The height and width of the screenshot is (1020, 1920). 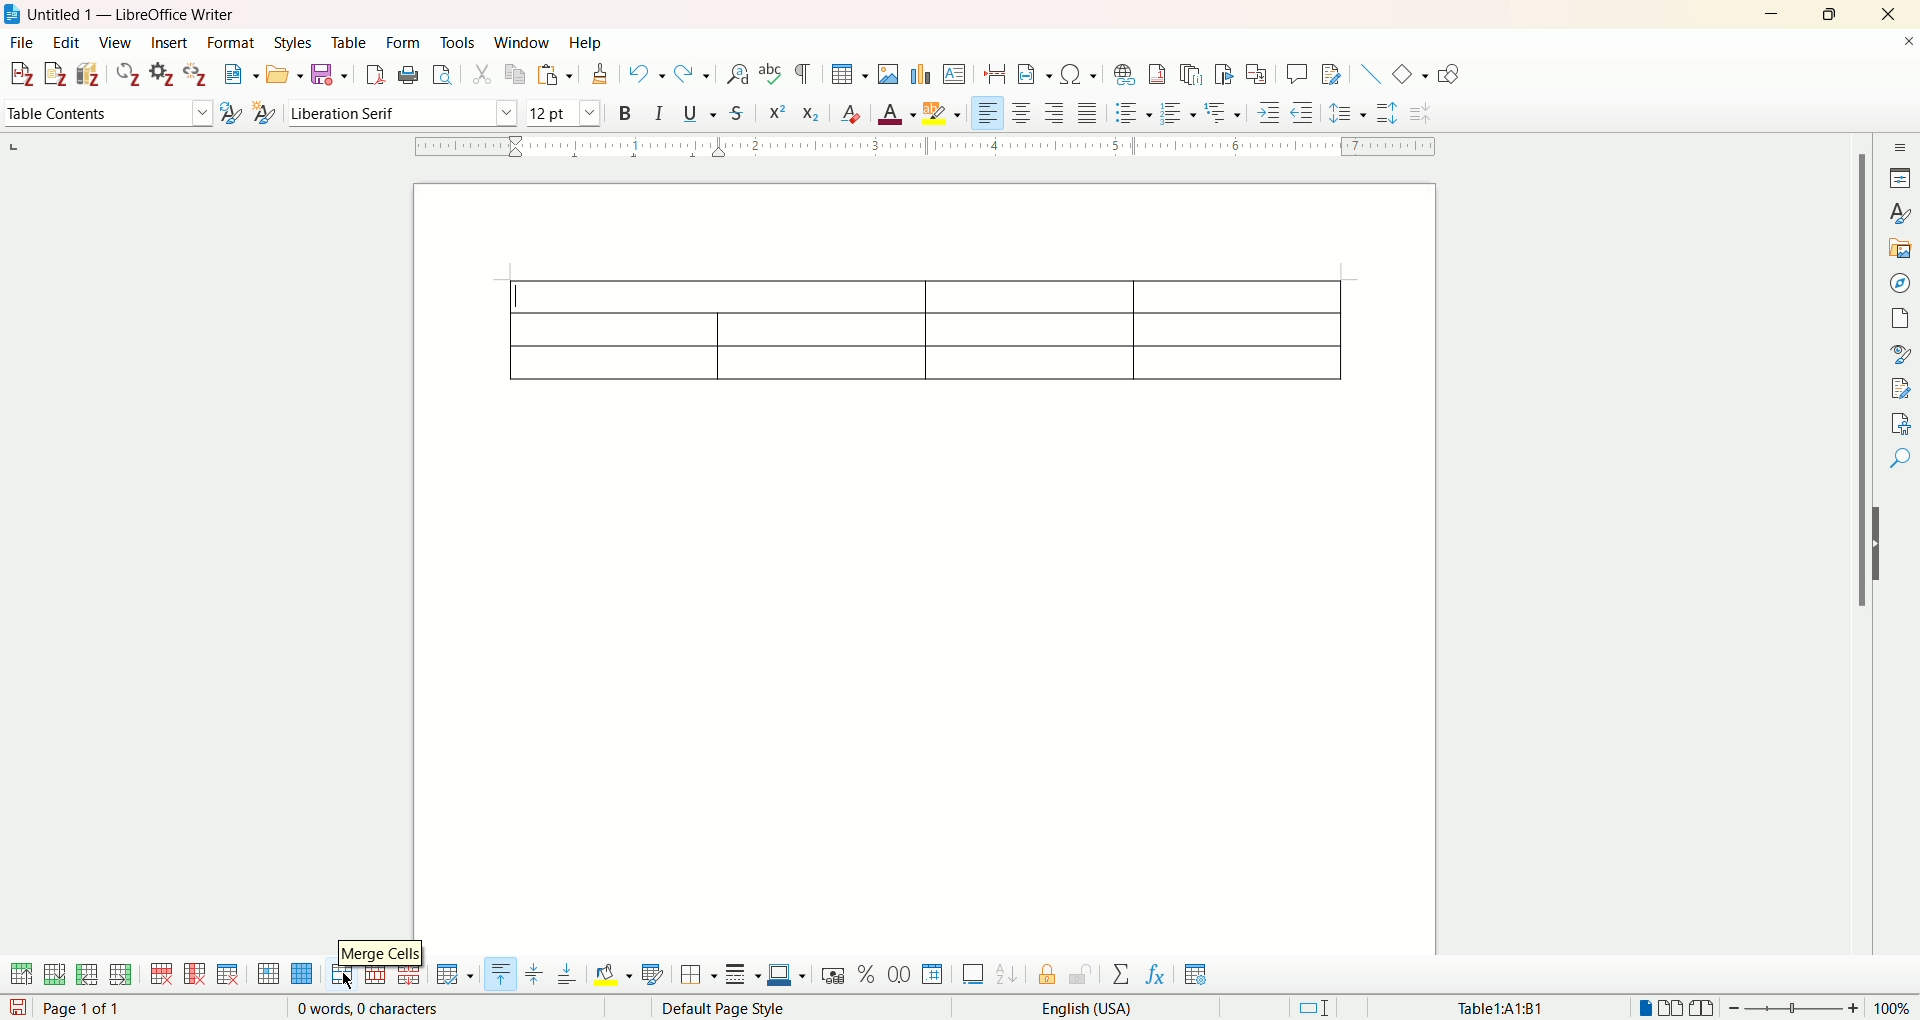 I want to click on insert comments, so click(x=1300, y=74).